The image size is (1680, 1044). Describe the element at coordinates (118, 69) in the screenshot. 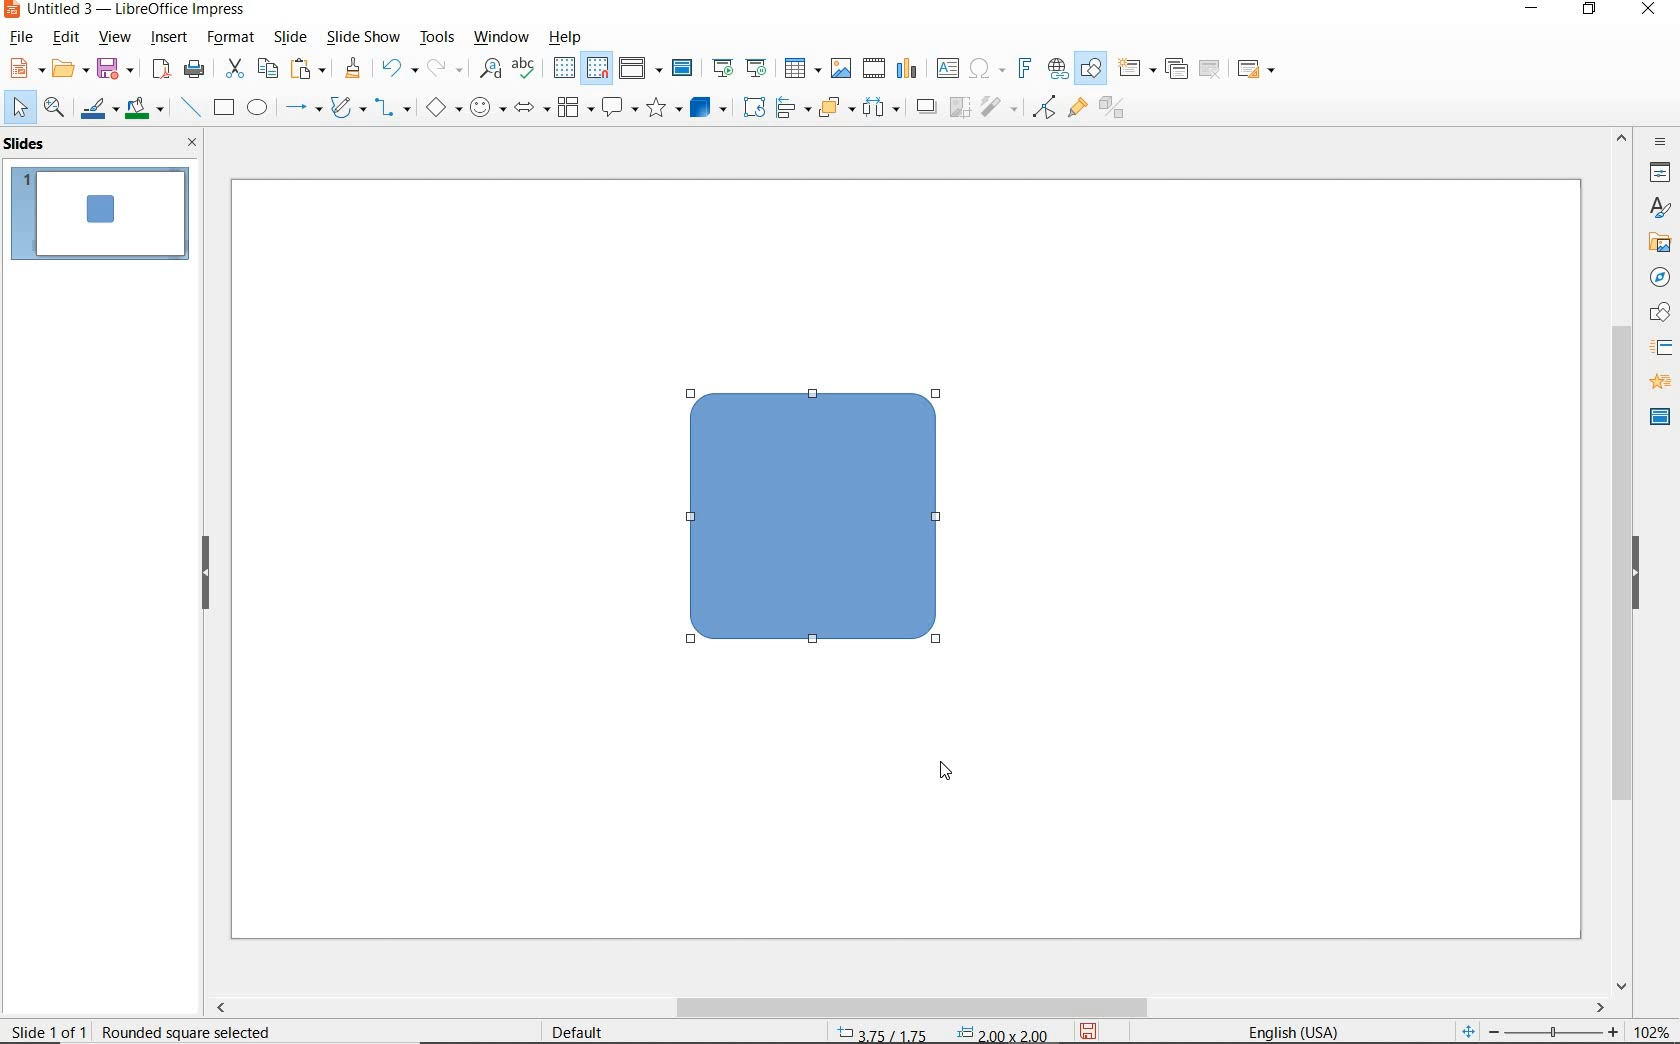

I see `save` at that location.